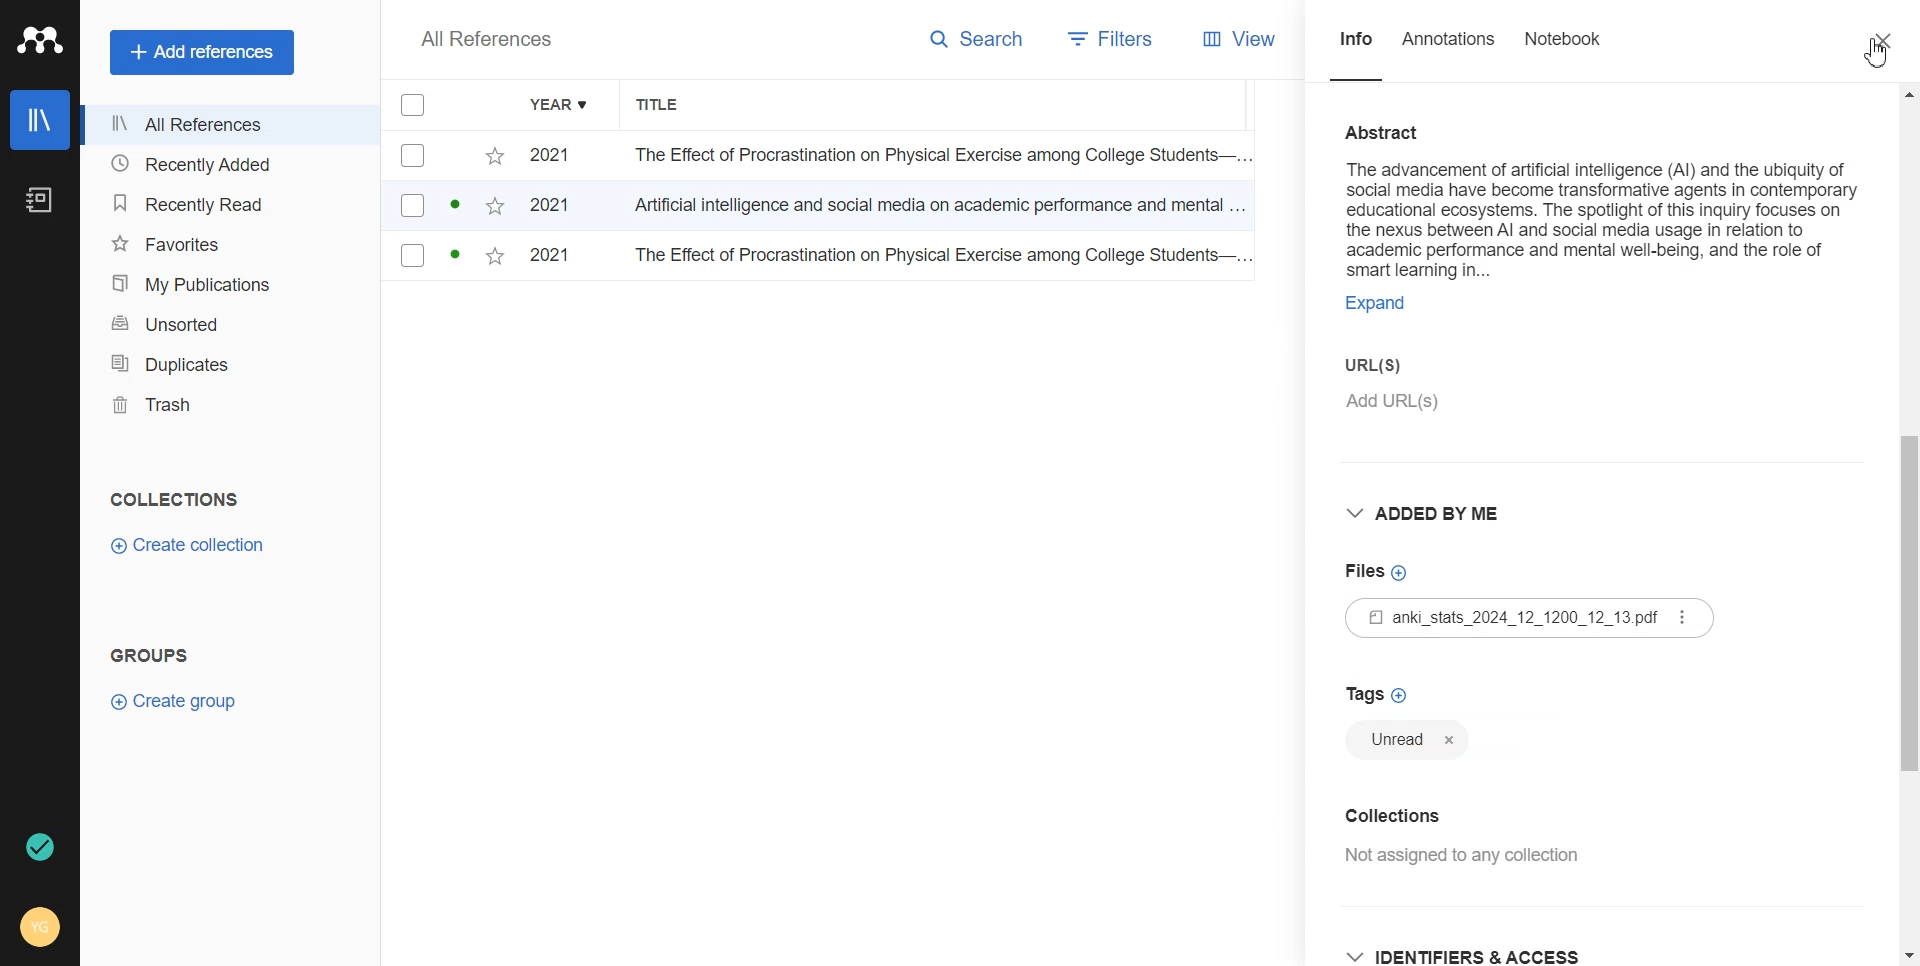 The width and height of the screenshot is (1920, 966). Describe the element at coordinates (938, 258) in the screenshot. I see `The Effect of Procrastination on Physical Exercise among College Students...` at that location.